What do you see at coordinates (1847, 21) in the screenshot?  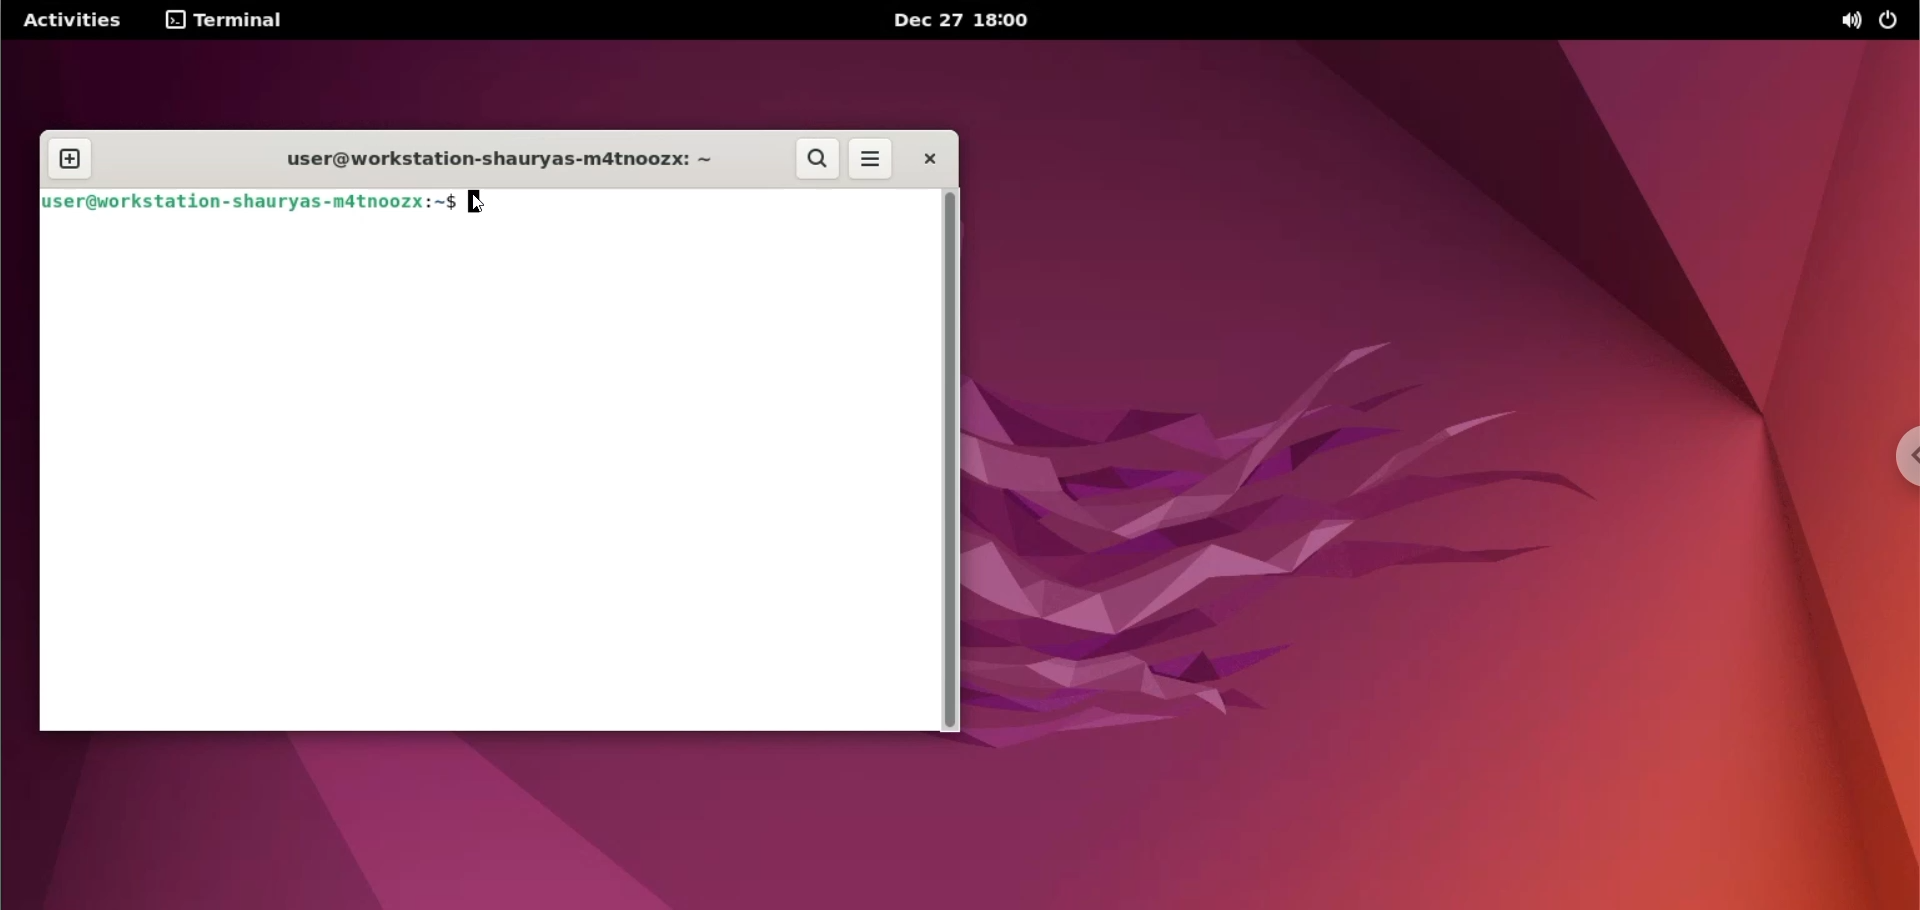 I see `sound options` at bounding box center [1847, 21].